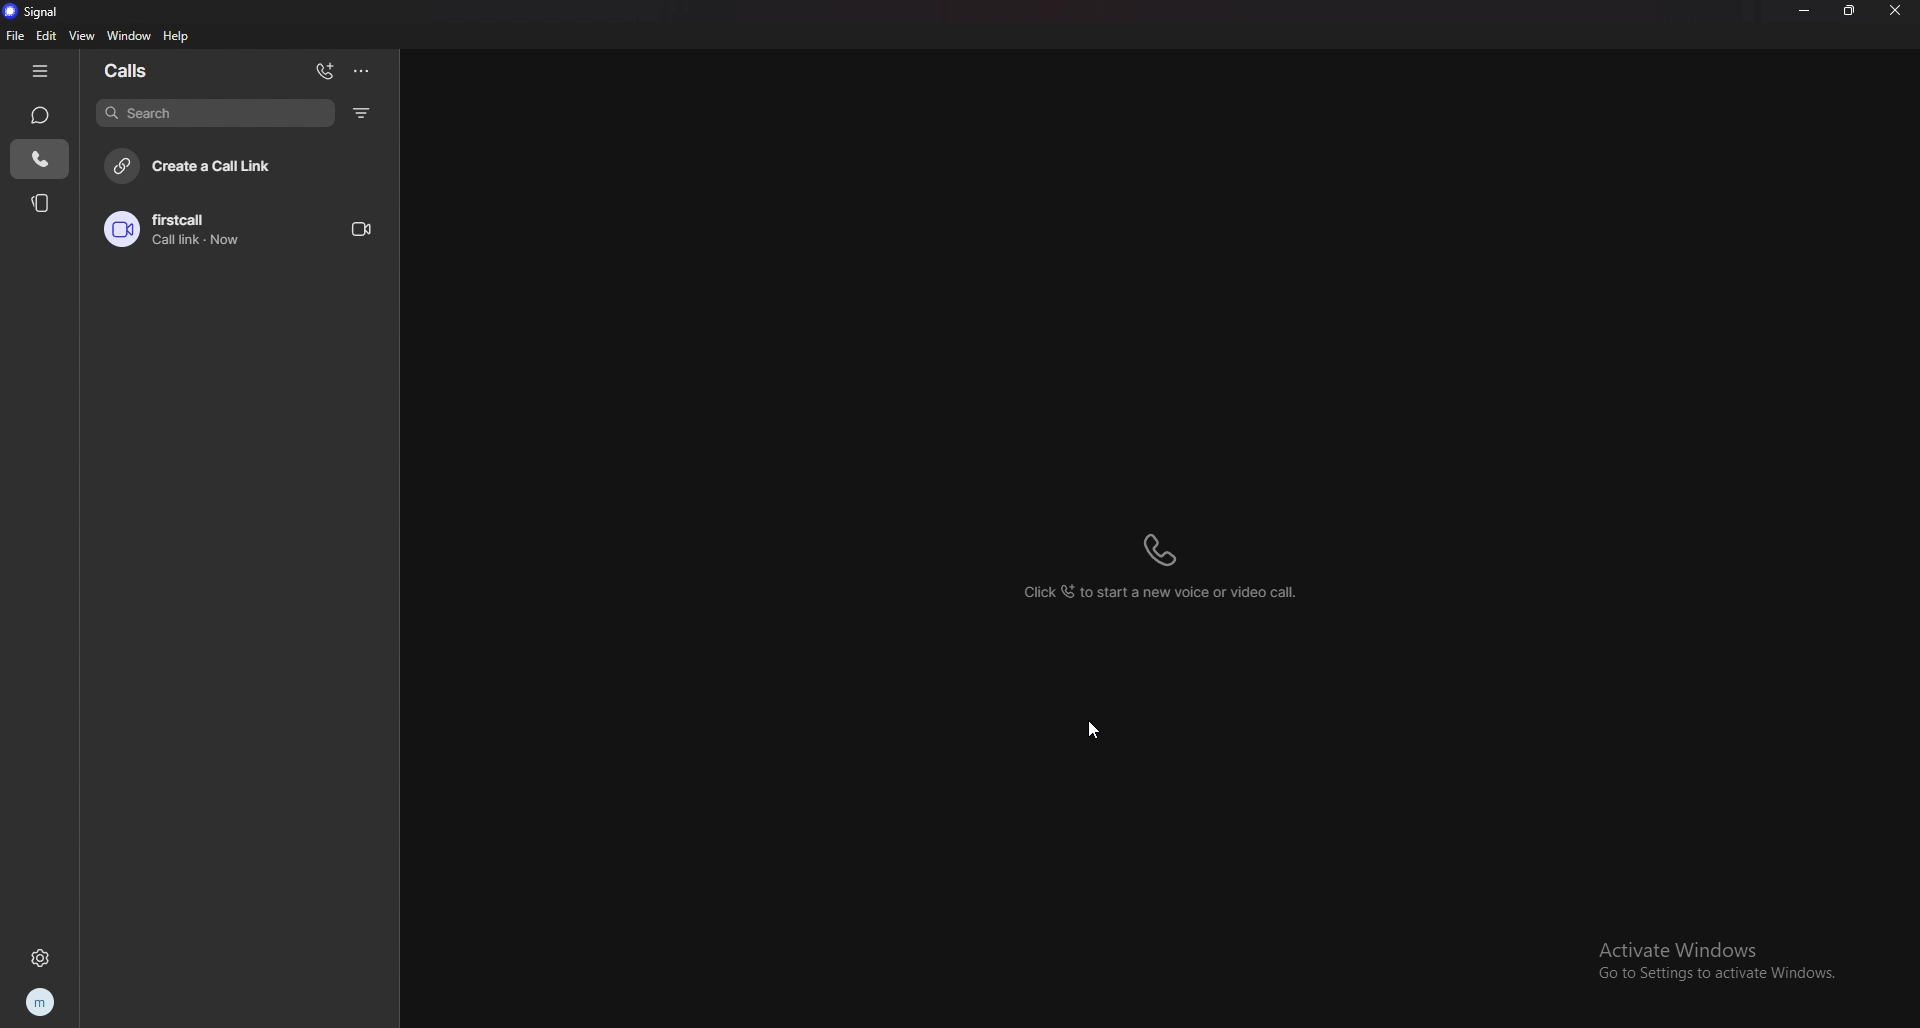 This screenshot has width=1920, height=1028. Describe the element at coordinates (133, 68) in the screenshot. I see `calls` at that location.